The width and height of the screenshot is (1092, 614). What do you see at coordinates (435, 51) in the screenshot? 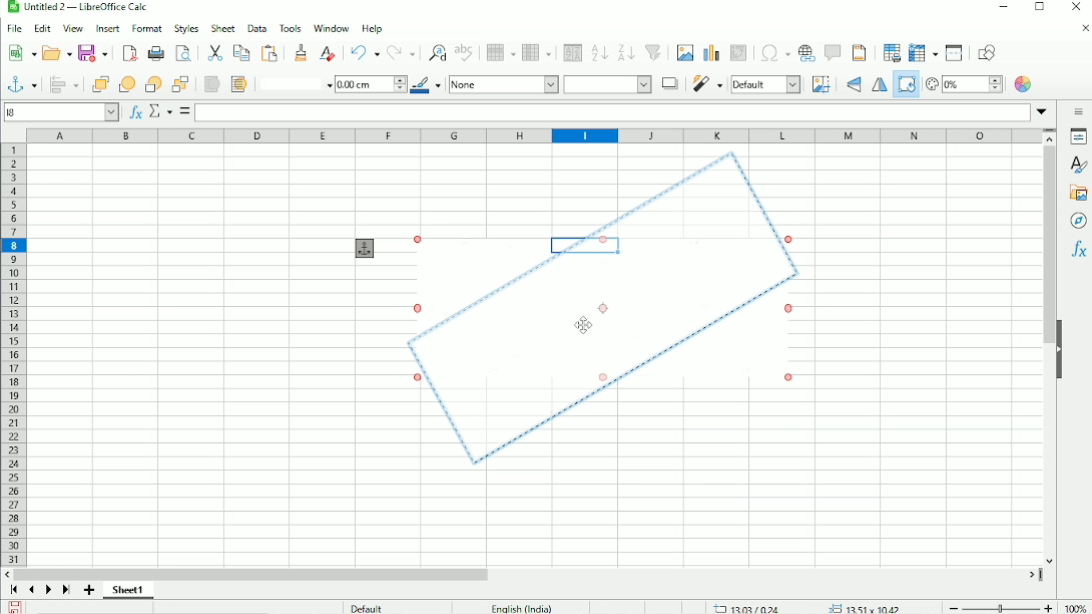
I see `Find and rest` at bounding box center [435, 51].